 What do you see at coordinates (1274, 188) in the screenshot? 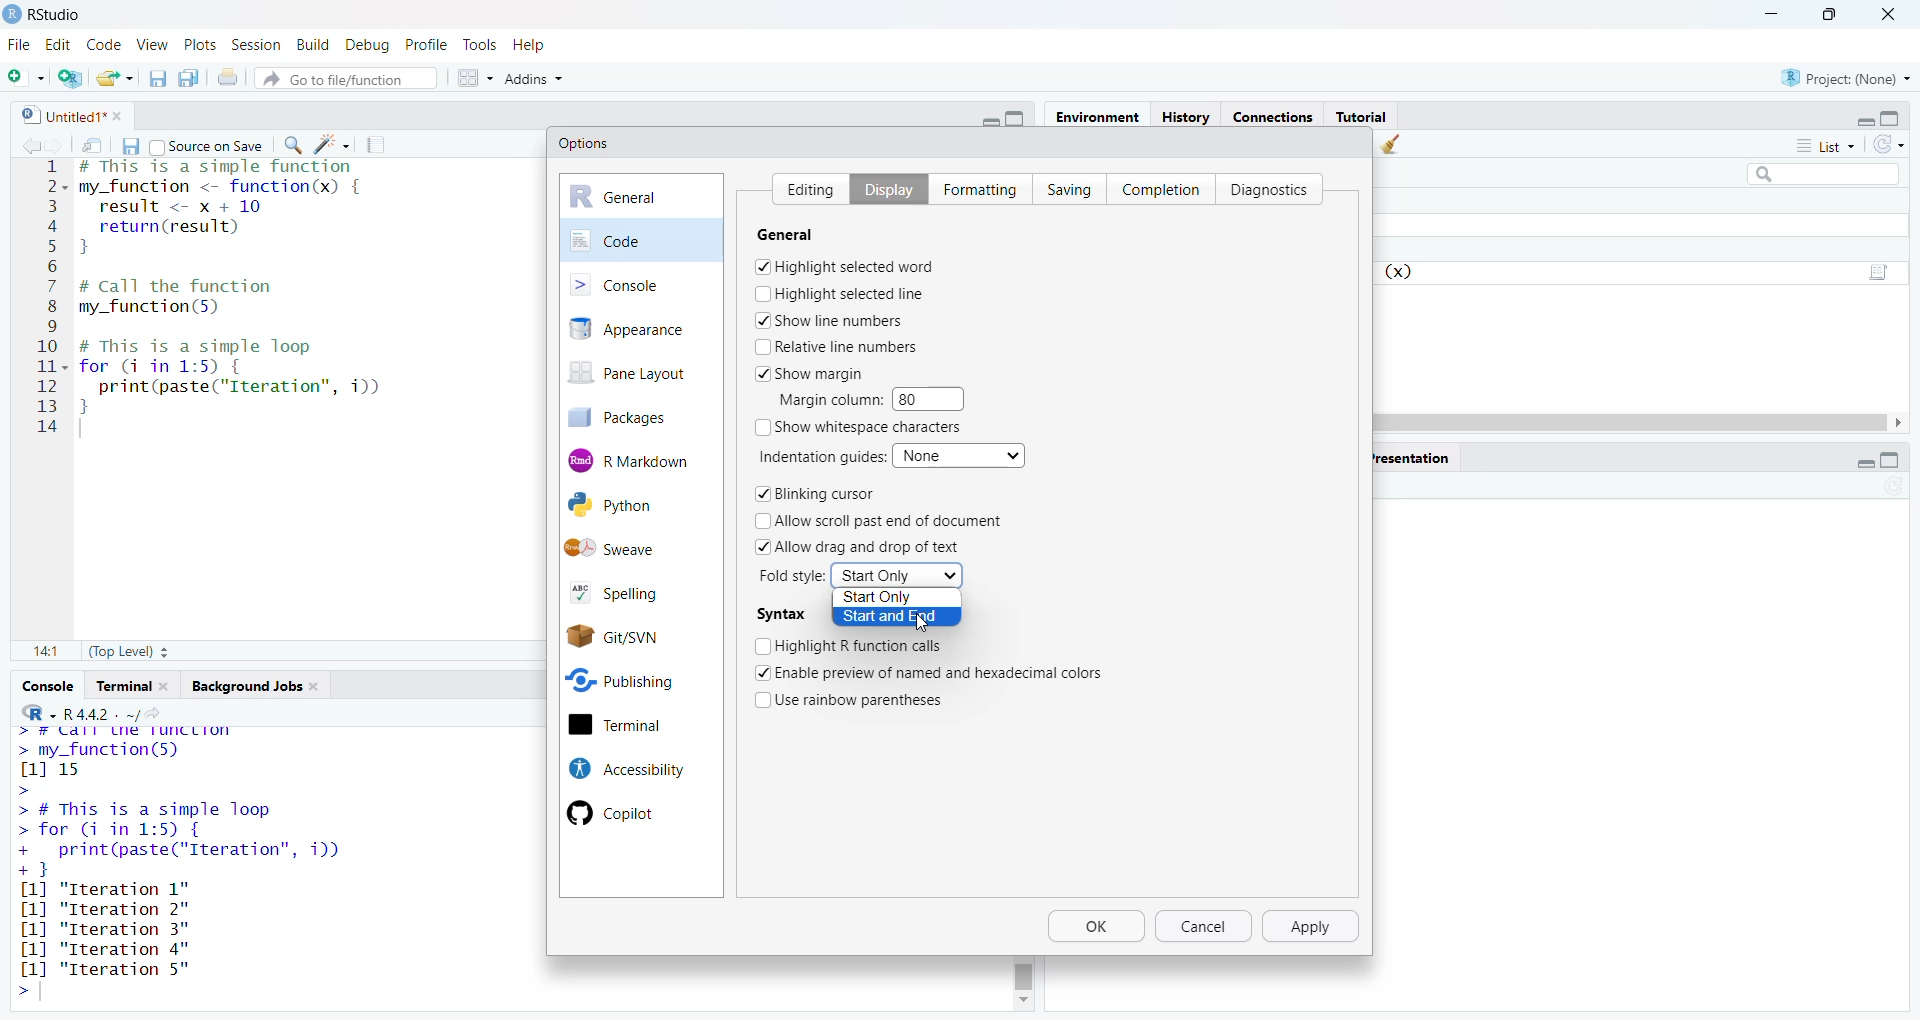
I see `diagnostics` at bounding box center [1274, 188].